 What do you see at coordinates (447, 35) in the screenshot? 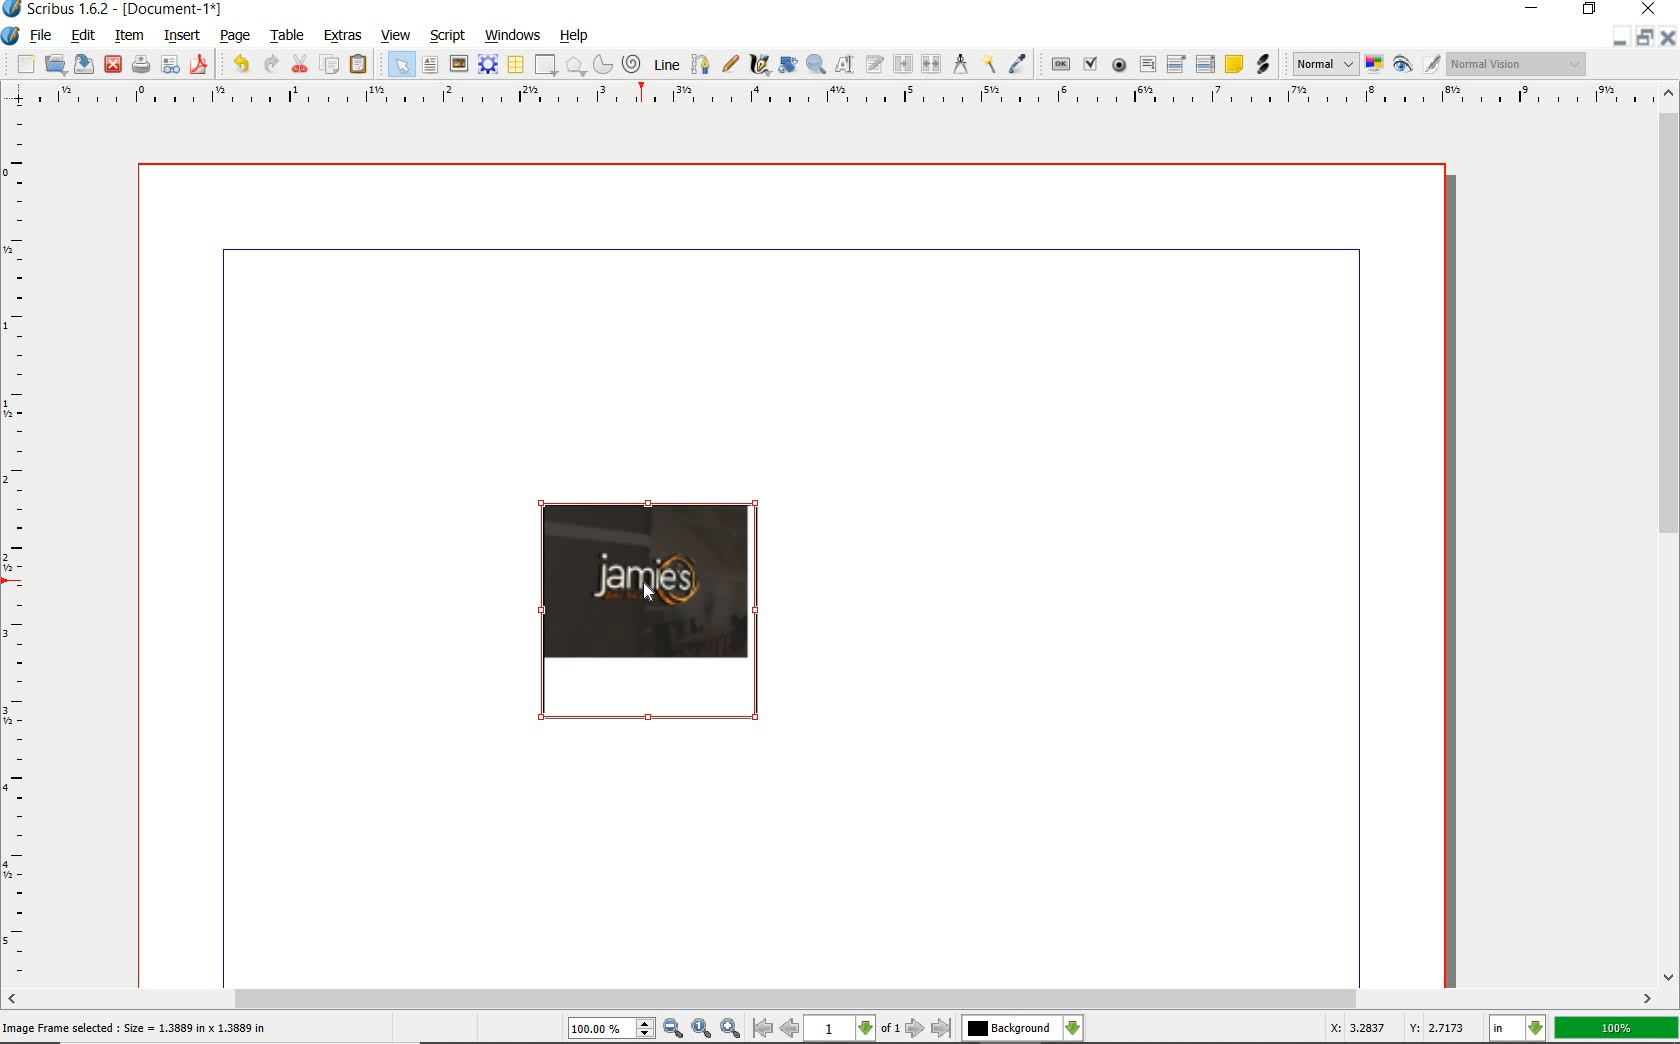
I see `script` at bounding box center [447, 35].